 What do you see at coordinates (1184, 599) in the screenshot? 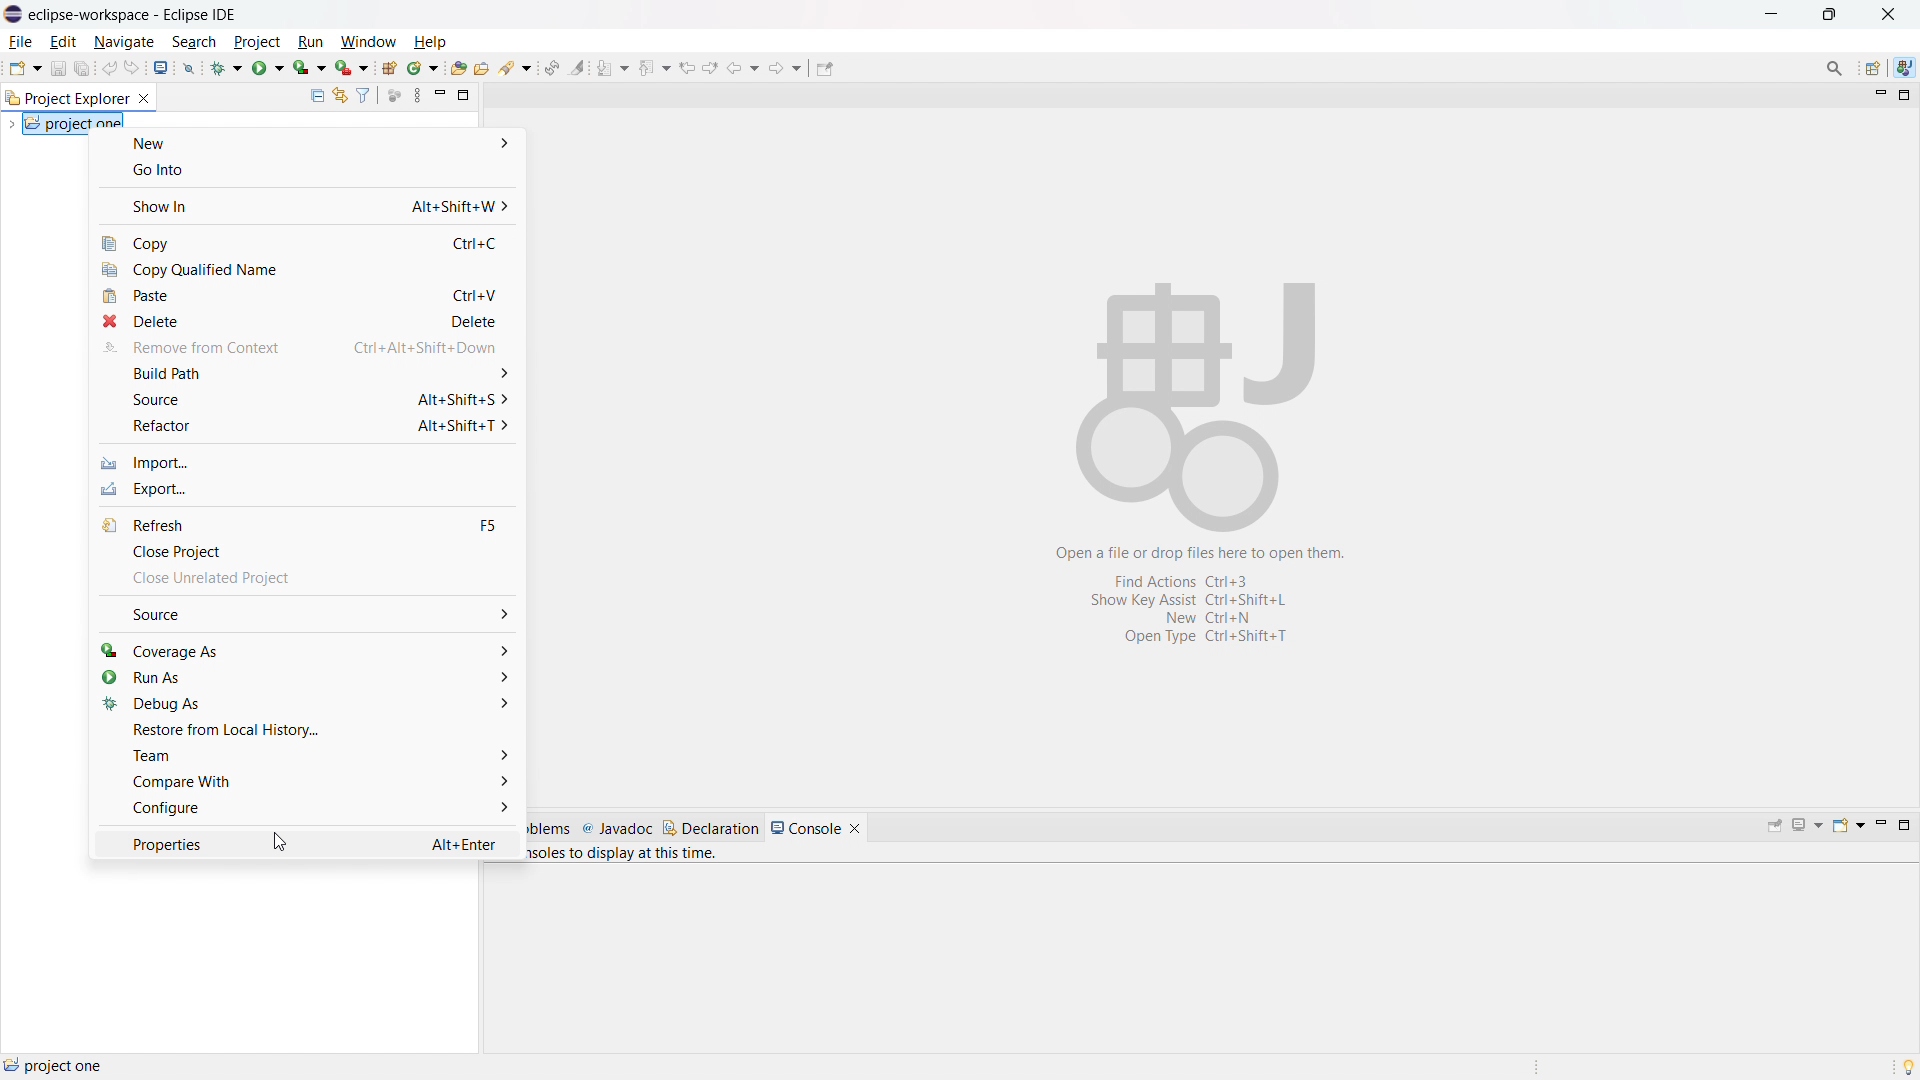
I see `show key assist ctrl+shift+L` at bounding box center [1184, 599].